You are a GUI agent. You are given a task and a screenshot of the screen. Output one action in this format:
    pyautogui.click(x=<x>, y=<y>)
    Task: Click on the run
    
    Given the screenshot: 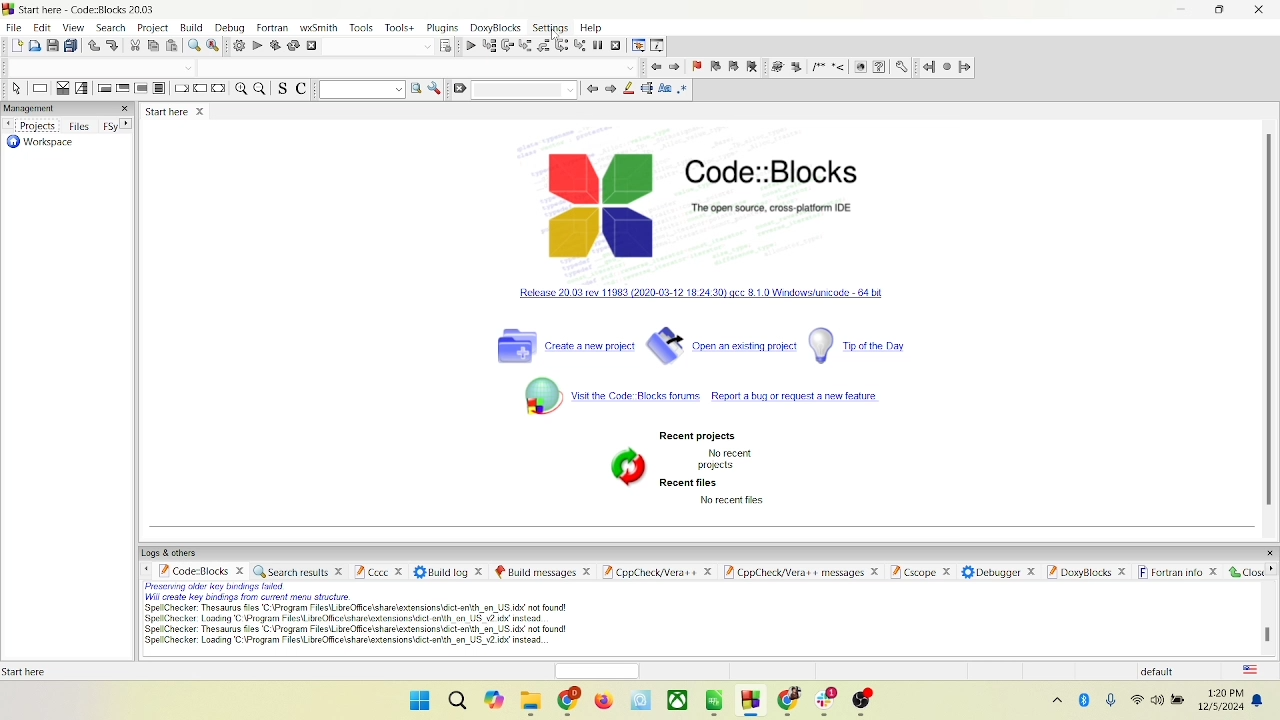 What is the action you would take?
    pyautogui.click(x=256, y=45)
    